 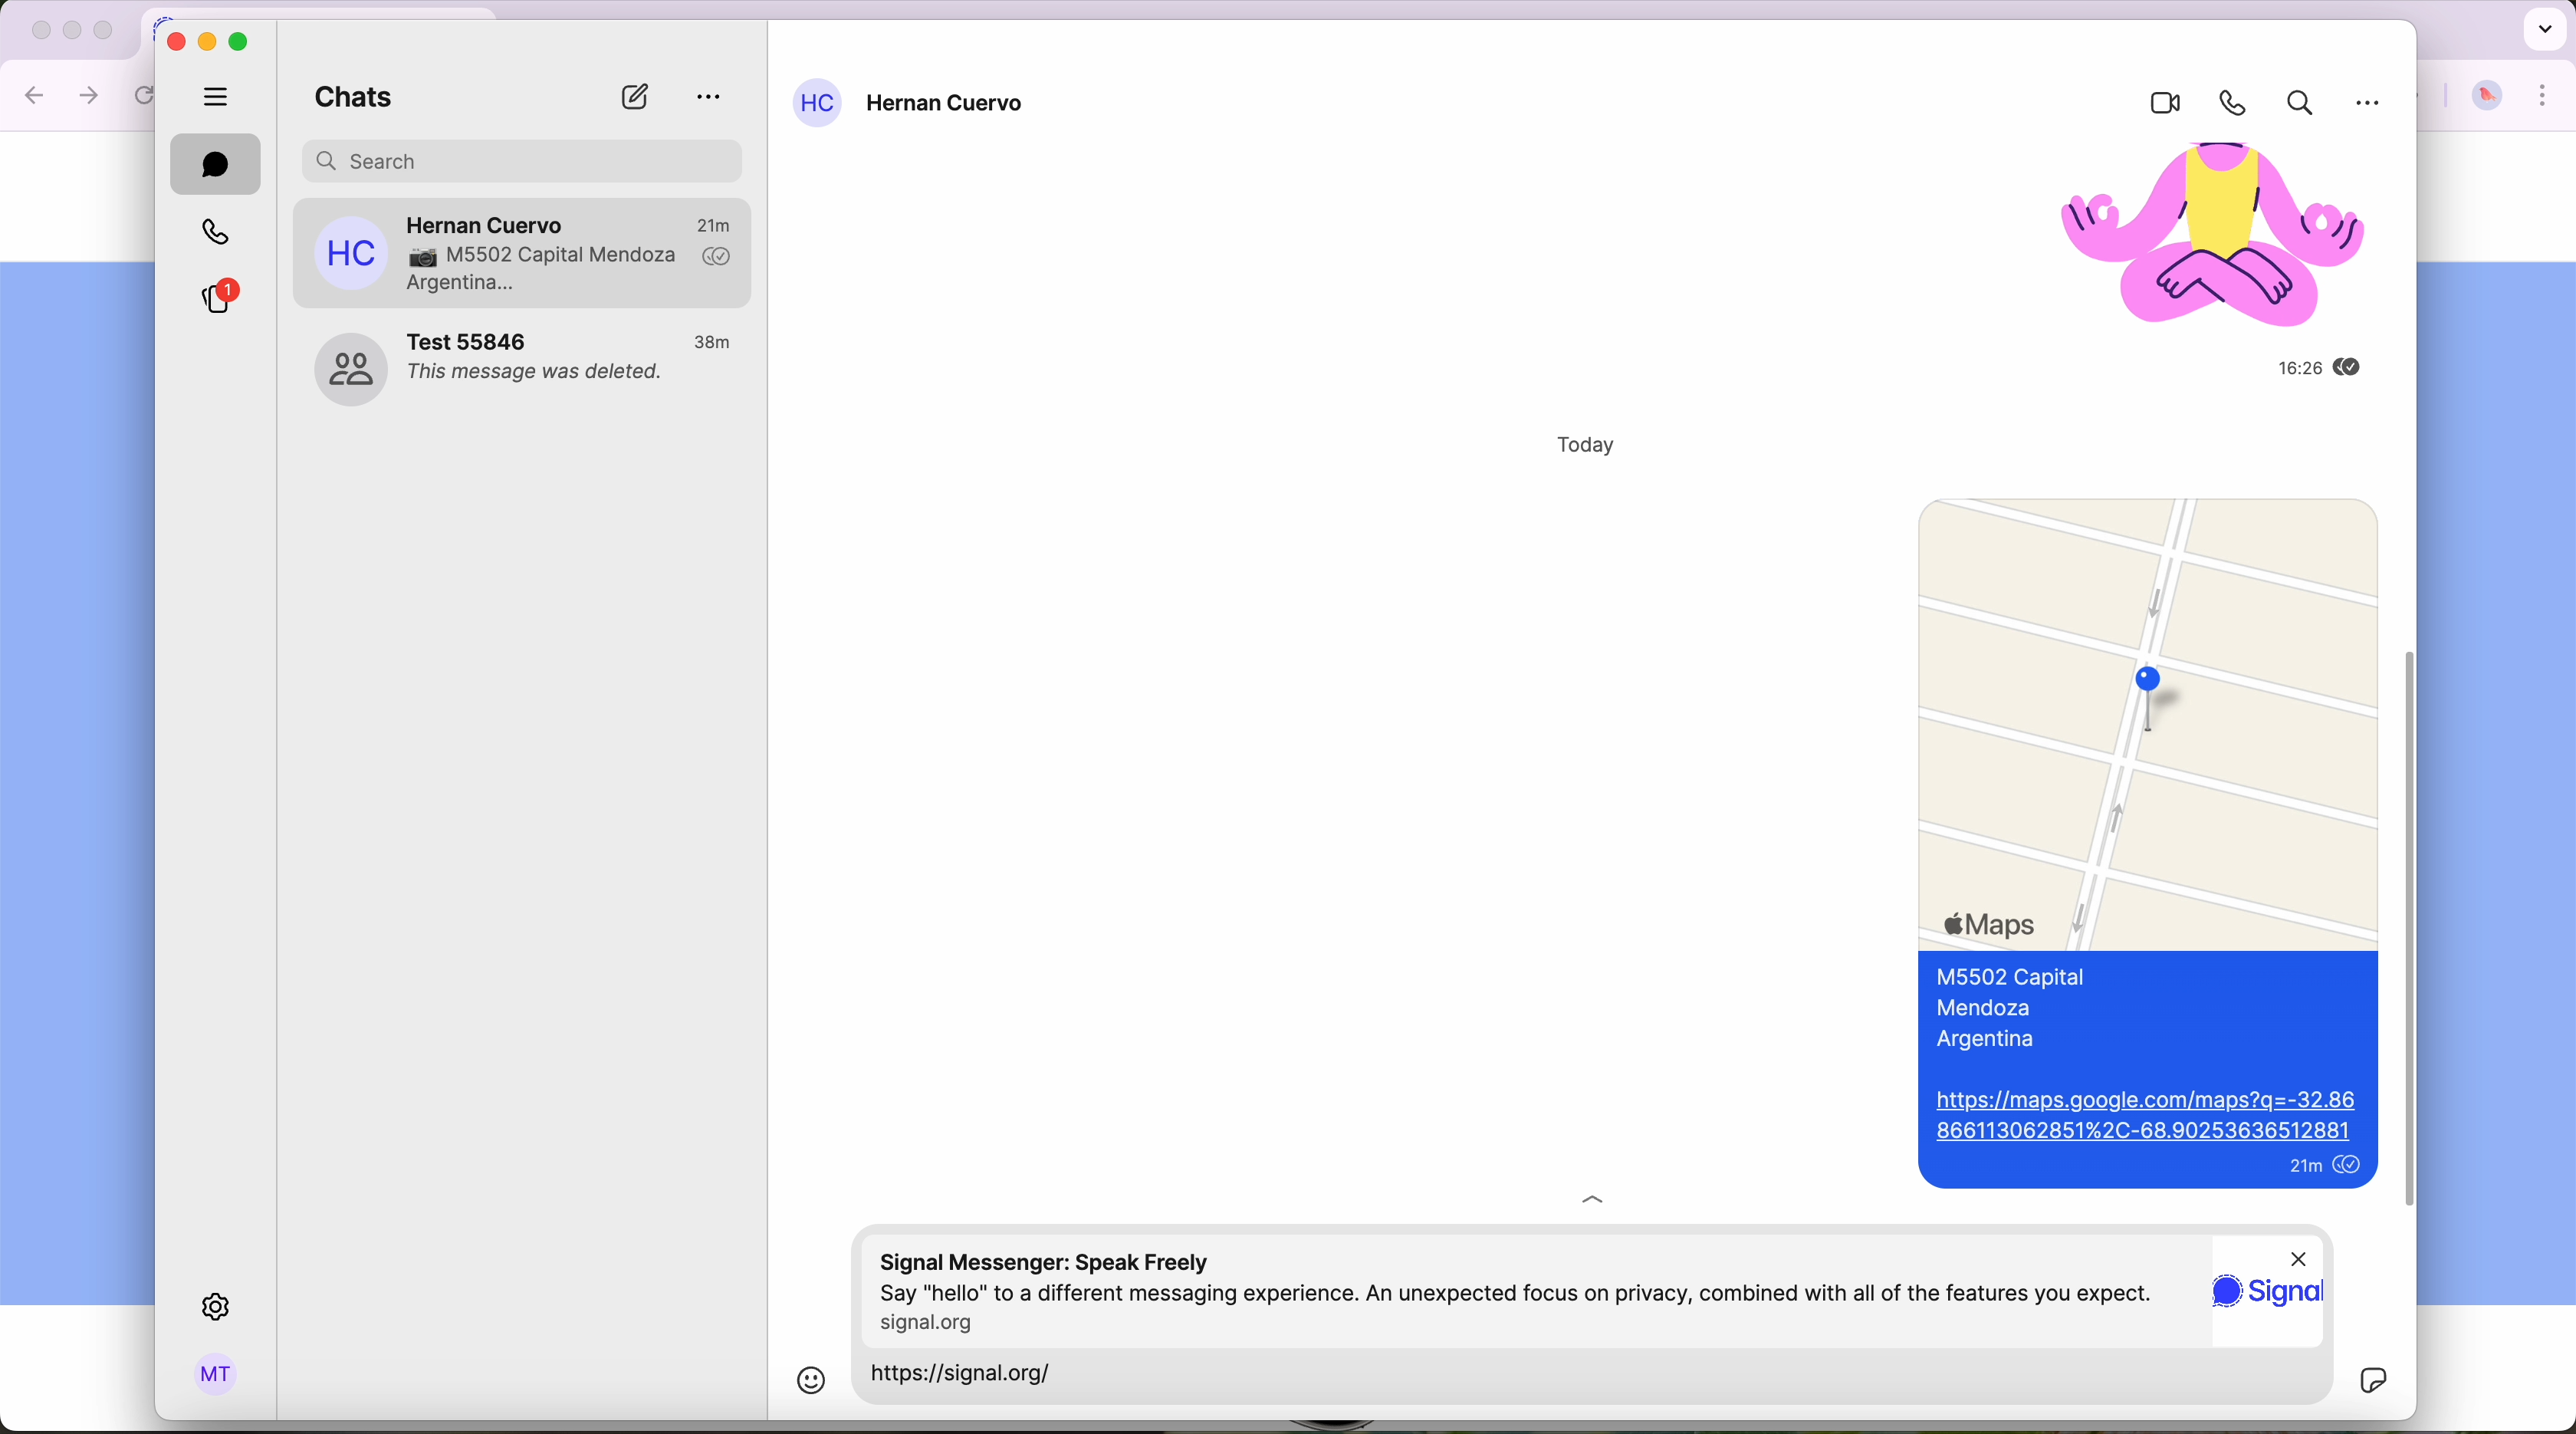 What do you see at coordinates (938, 1322) in the screenshot?
I see `signal.org` at bounding box center [938, 1322].